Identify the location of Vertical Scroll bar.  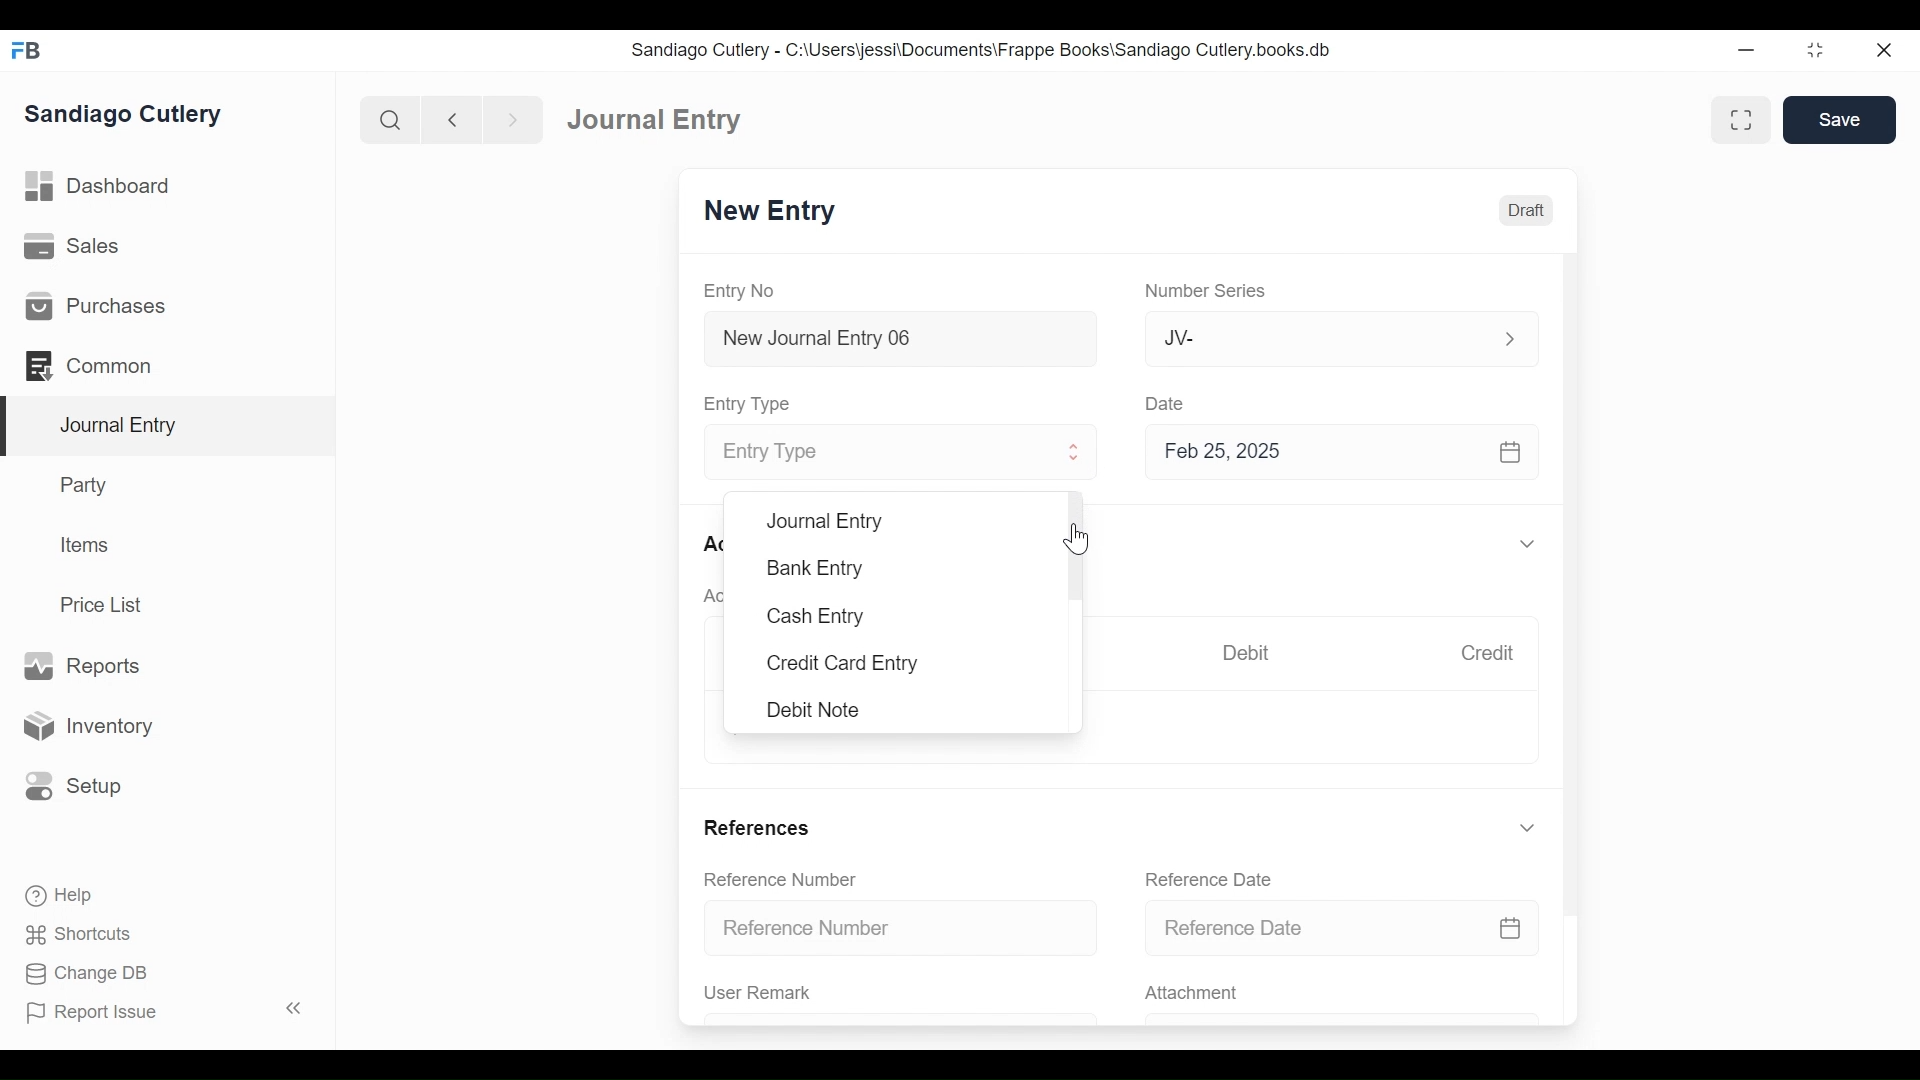
(1573, 568).